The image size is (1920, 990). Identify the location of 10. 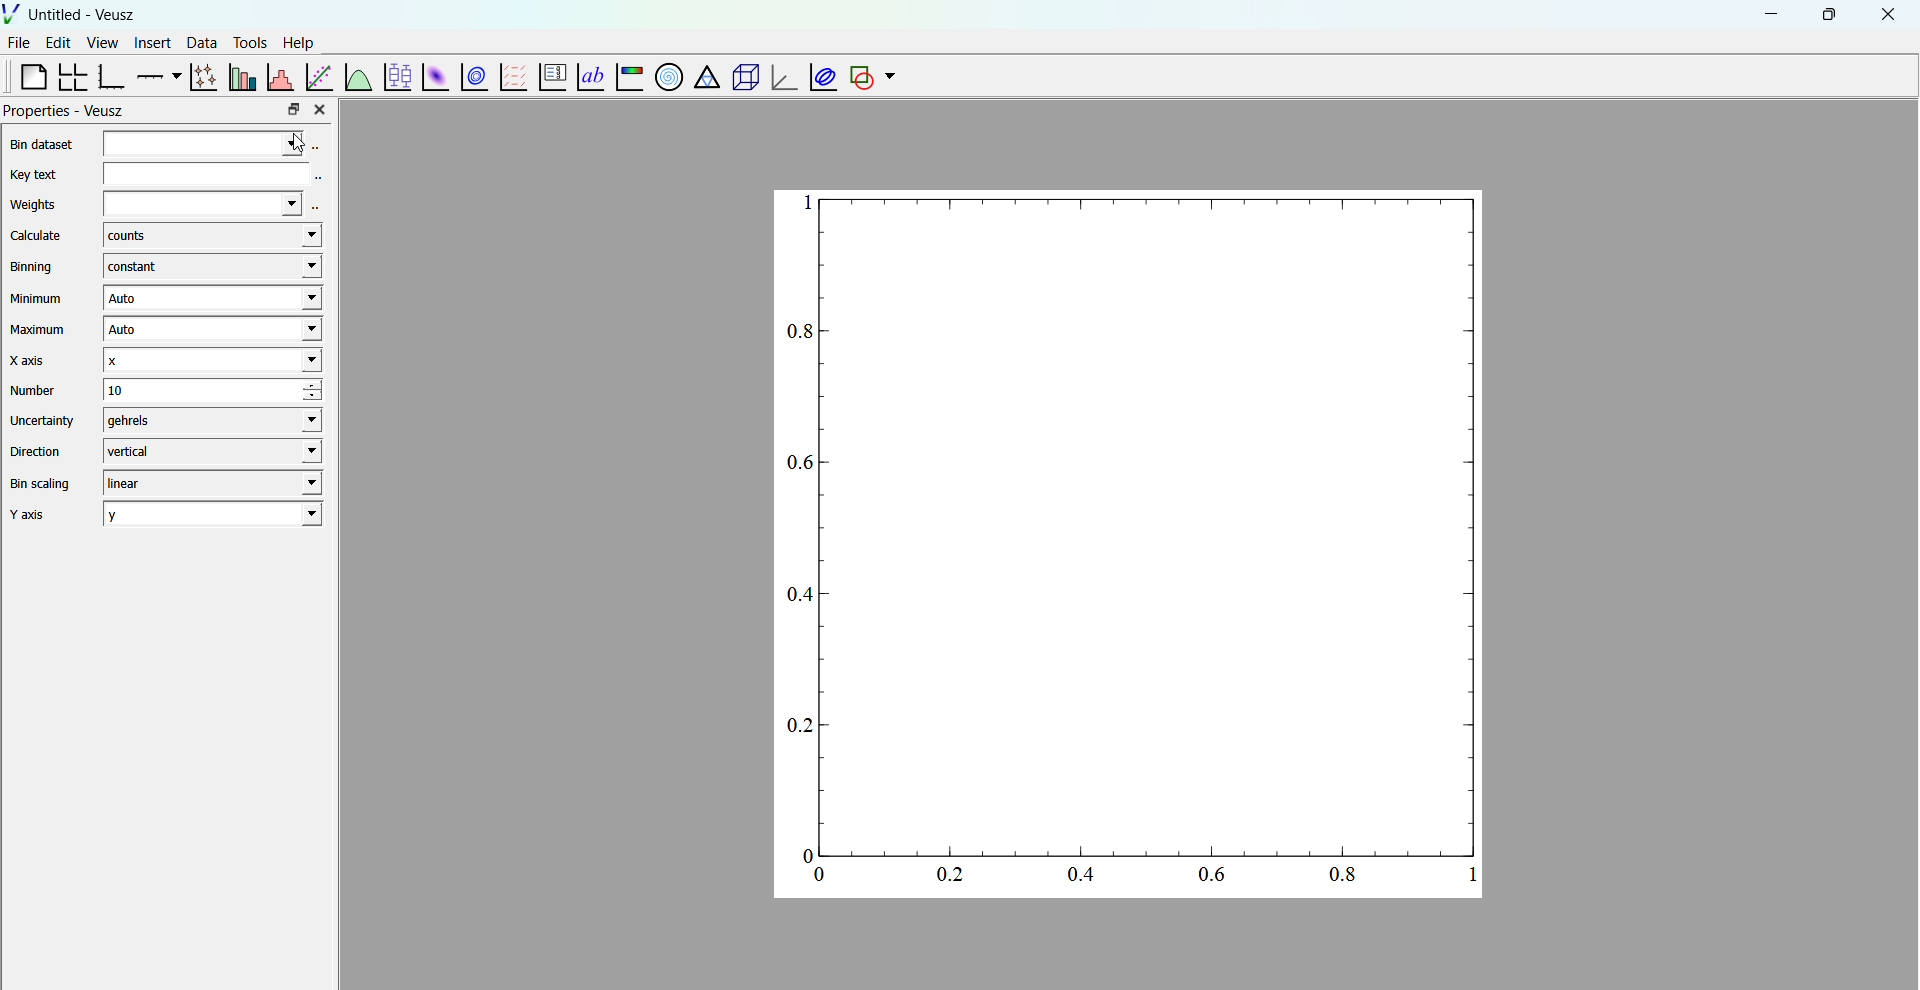
(189, 390).